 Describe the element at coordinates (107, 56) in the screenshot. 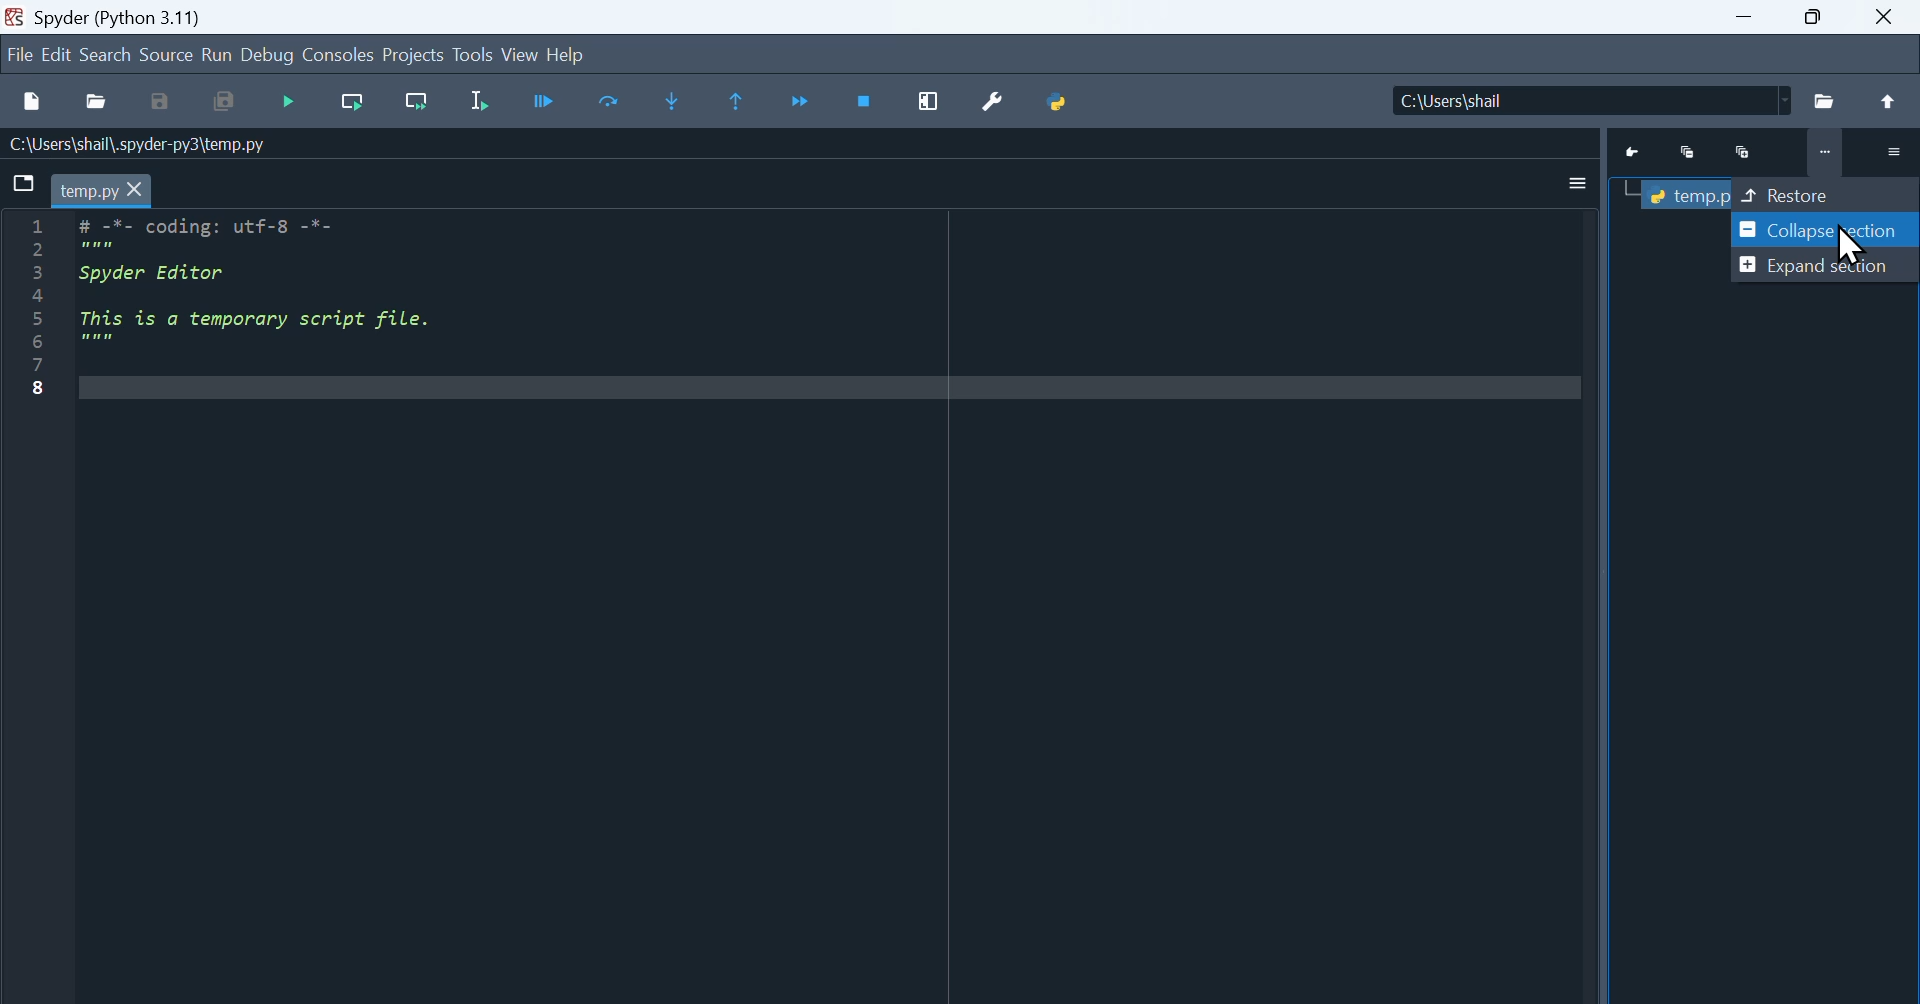

I see `search` at that location.